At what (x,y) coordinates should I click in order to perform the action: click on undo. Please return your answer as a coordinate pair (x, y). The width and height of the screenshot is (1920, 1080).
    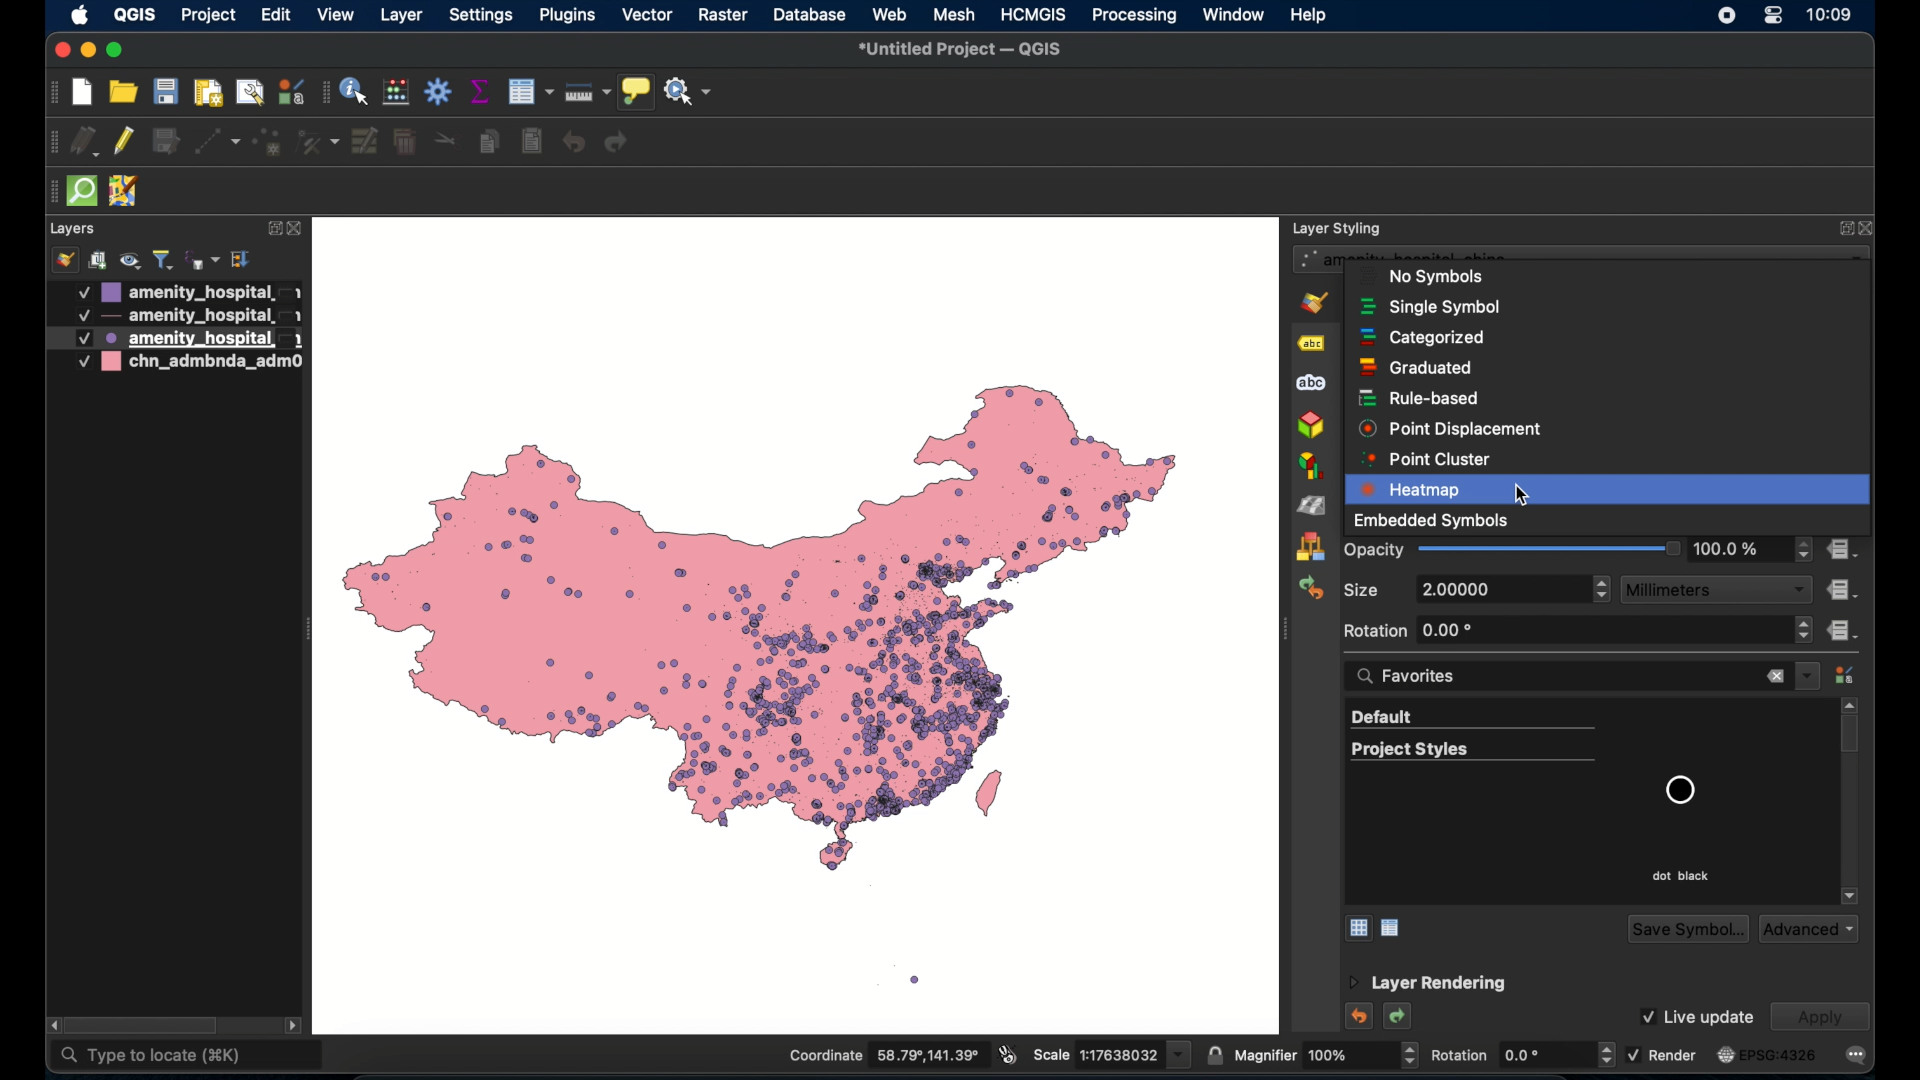
    Looking at the image, I should click on (1357, 1016).